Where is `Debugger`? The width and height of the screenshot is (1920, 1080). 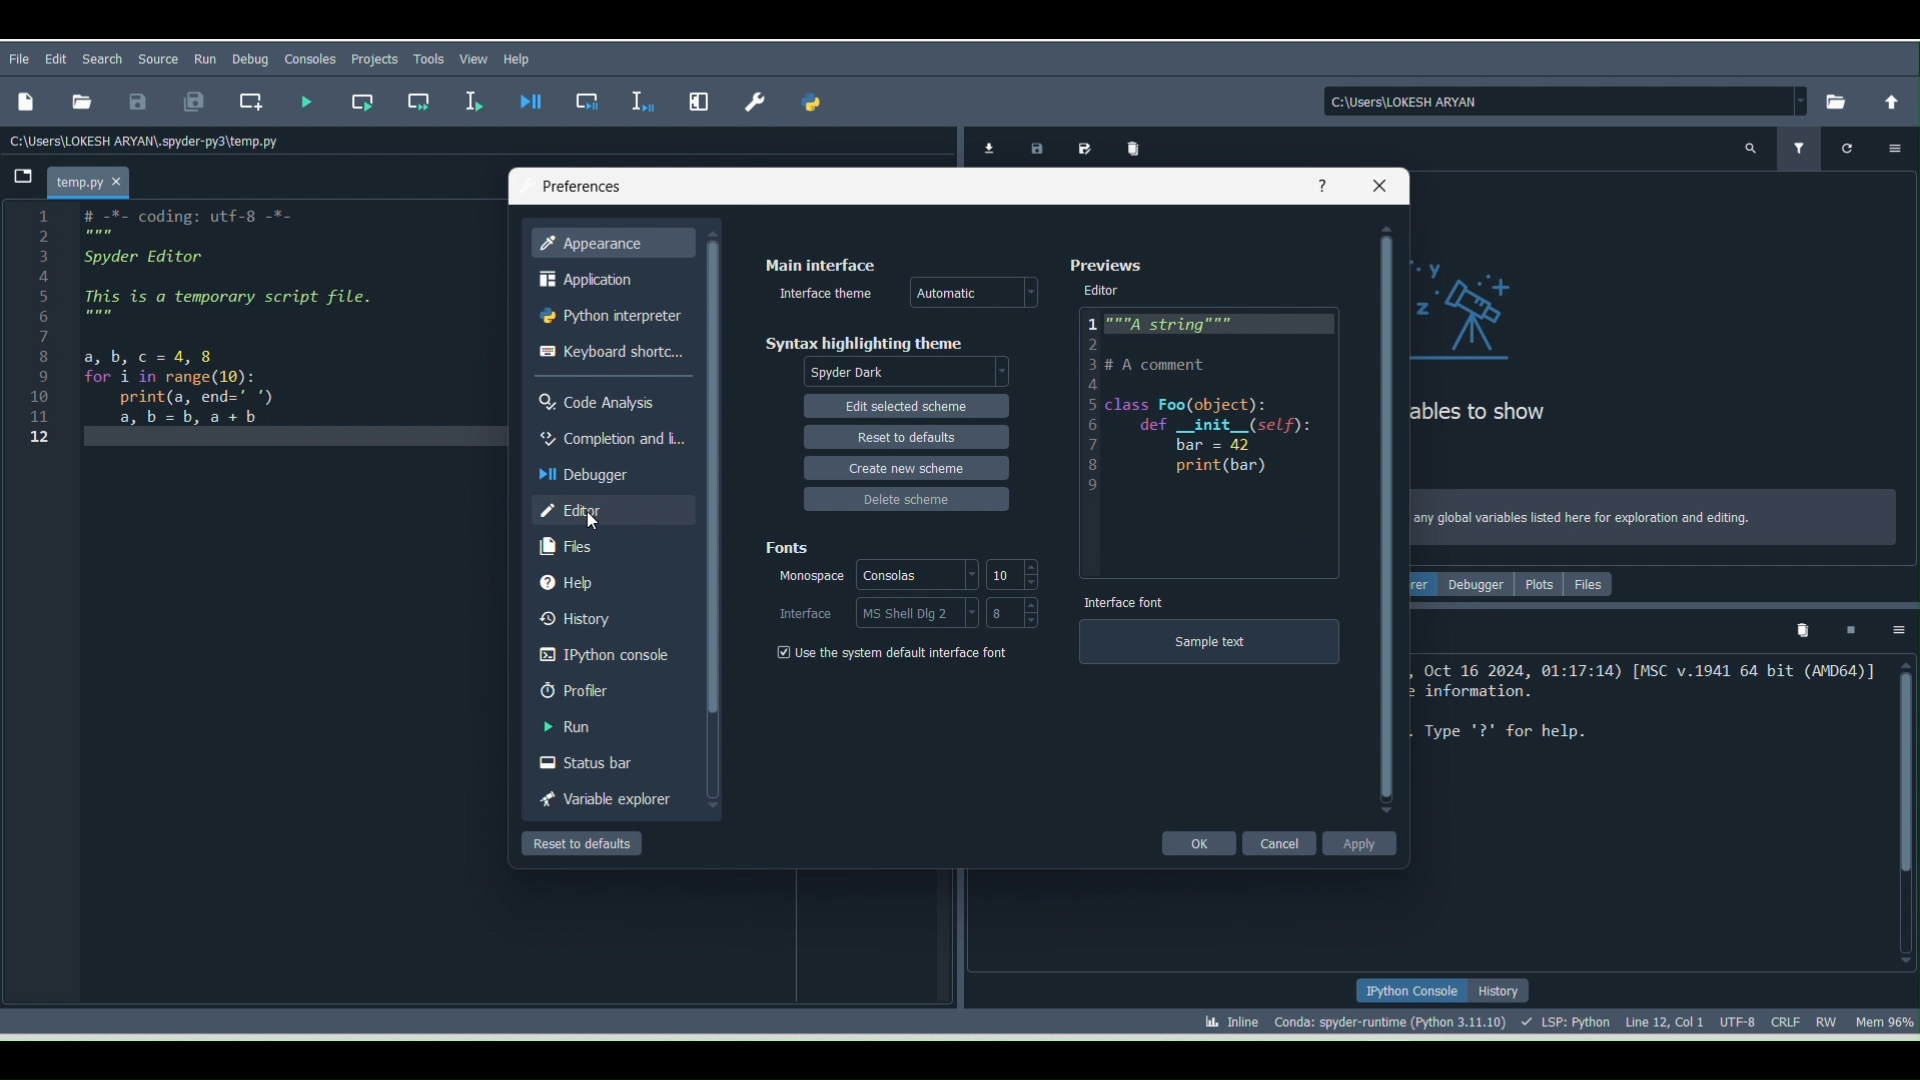 Debugger is located at coordinates (606, 471).